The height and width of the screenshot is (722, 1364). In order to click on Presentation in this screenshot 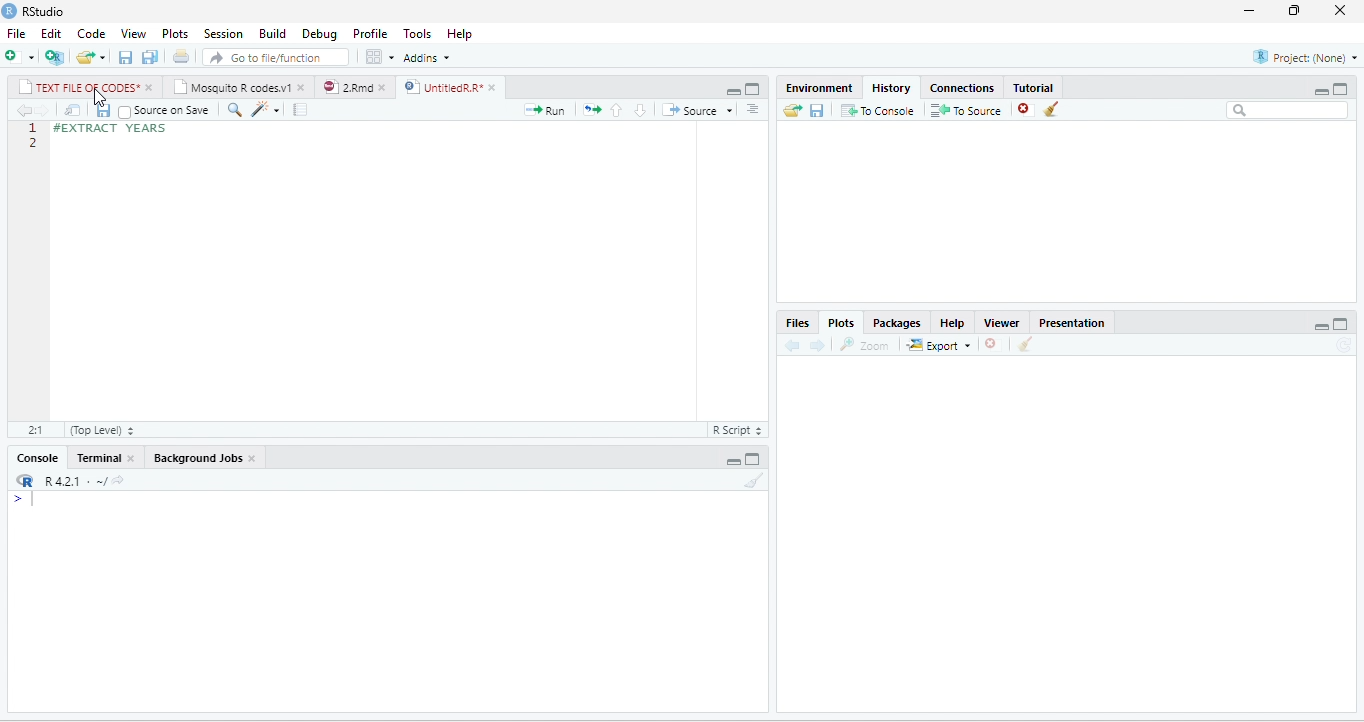, I will do `click(1072, 323)`.